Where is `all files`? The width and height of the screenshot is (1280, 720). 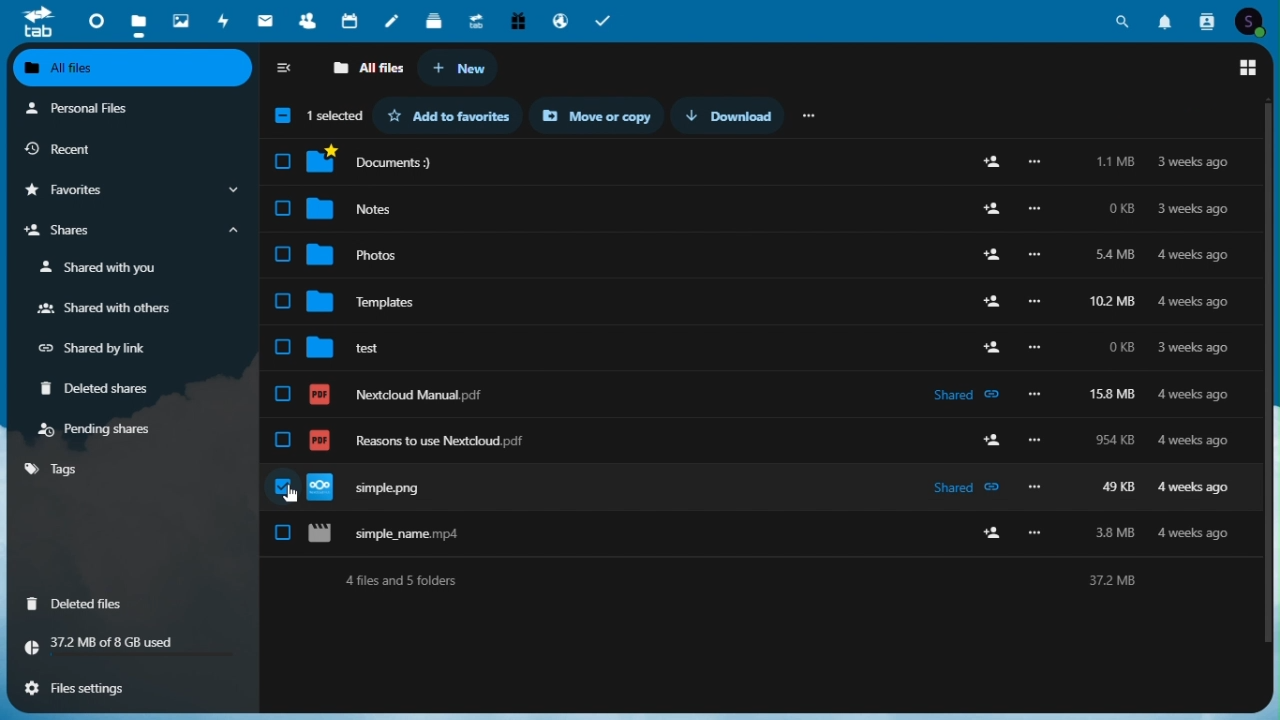
all files is located at coordinates (367, 69).